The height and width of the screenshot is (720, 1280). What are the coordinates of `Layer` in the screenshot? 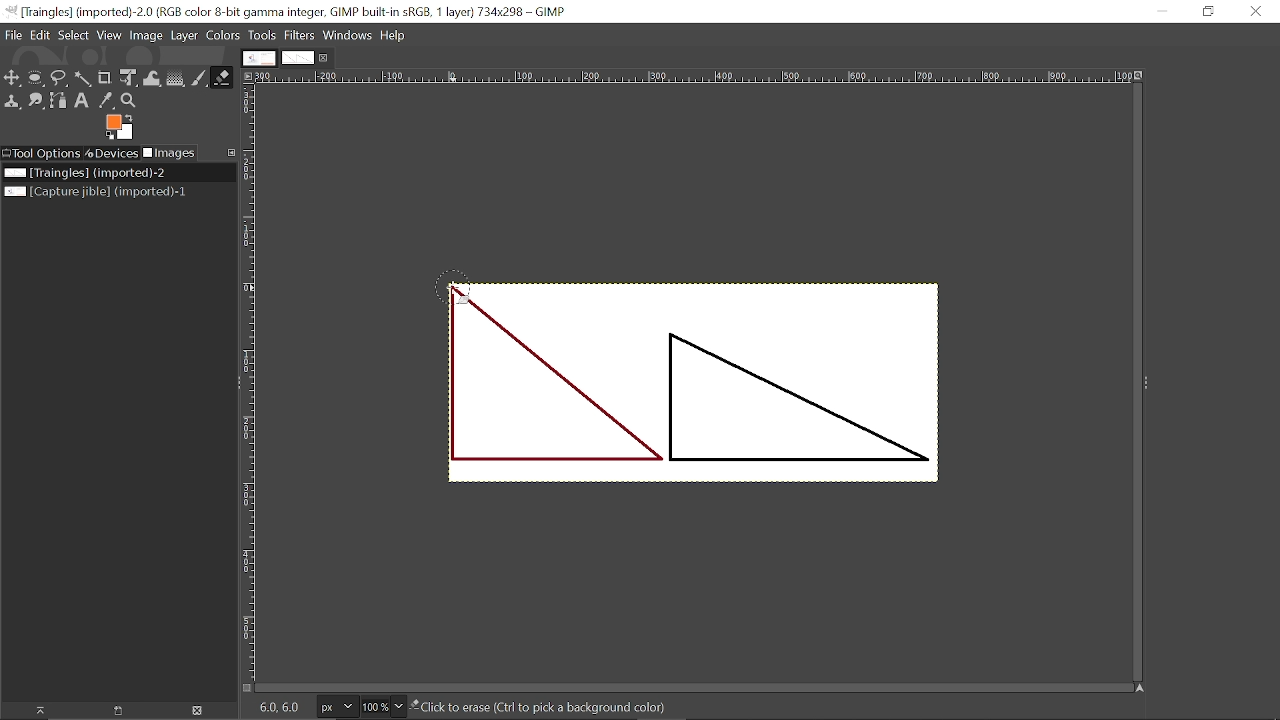 It's located at (184, 37).